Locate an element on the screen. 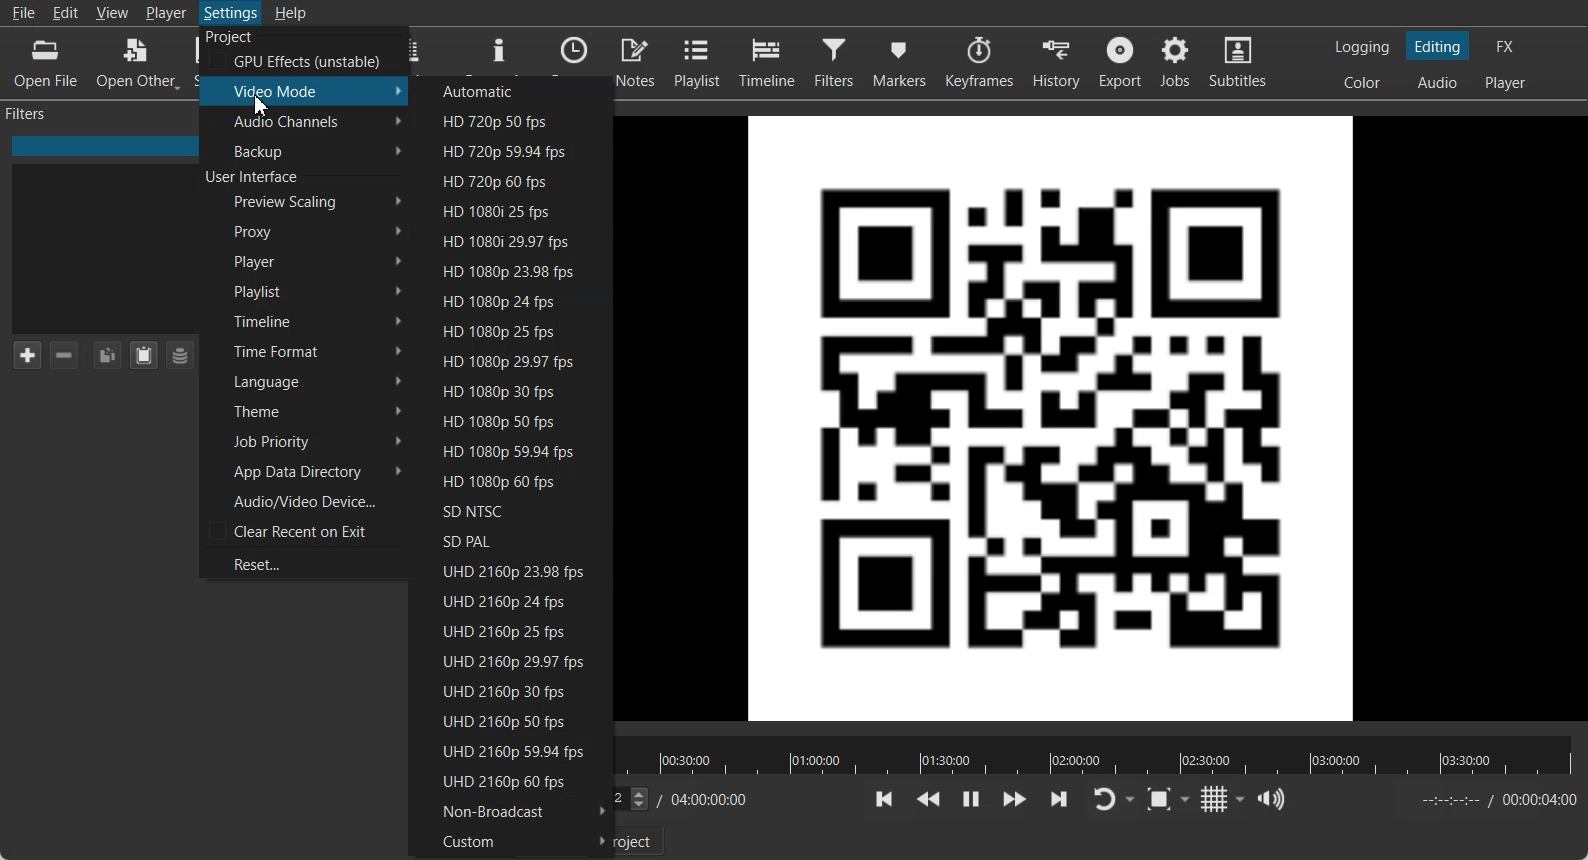 Image resolution: width=1588 pixels, height=860 pixels. Toggle zoom is located at coordinates (1168, 799).